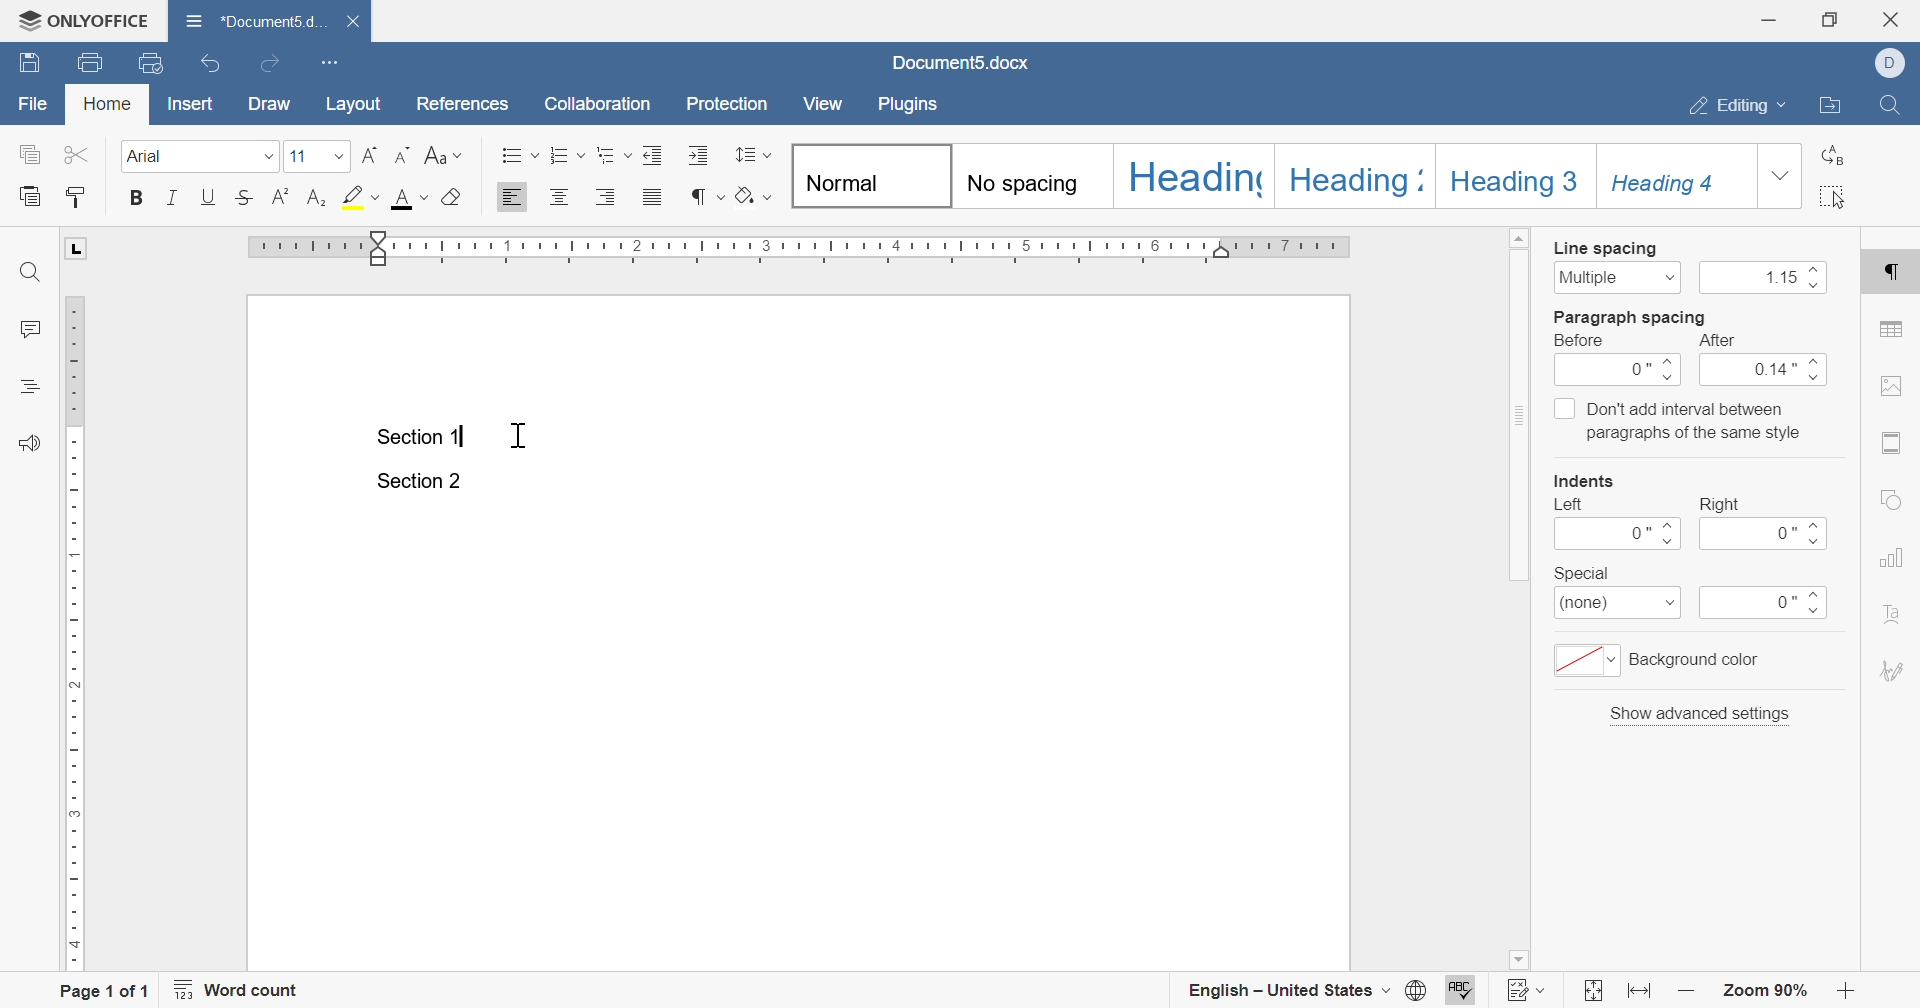  What do you see at coordinates (1835, 195) in the screenshot?
I see `select all` at bounding box center [1835, 195].